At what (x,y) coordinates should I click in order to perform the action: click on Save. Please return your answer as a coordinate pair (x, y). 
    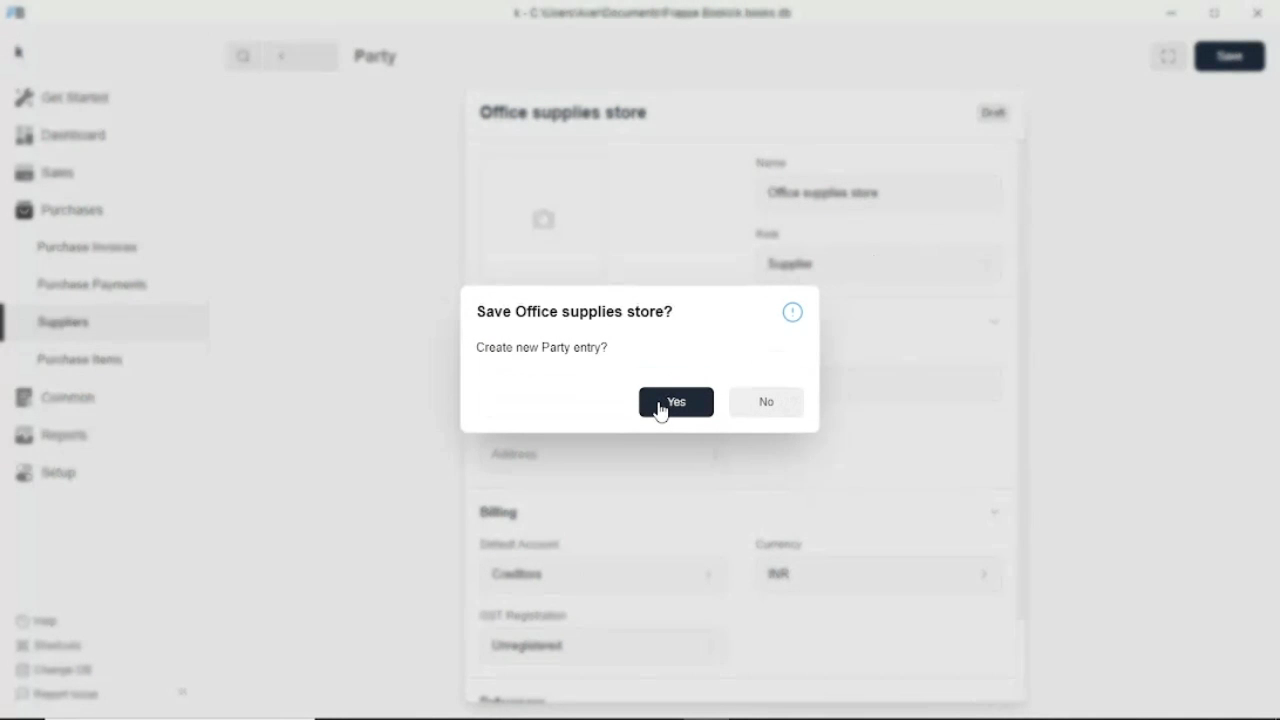
    Looking at the image, I should click on (1230, 56).